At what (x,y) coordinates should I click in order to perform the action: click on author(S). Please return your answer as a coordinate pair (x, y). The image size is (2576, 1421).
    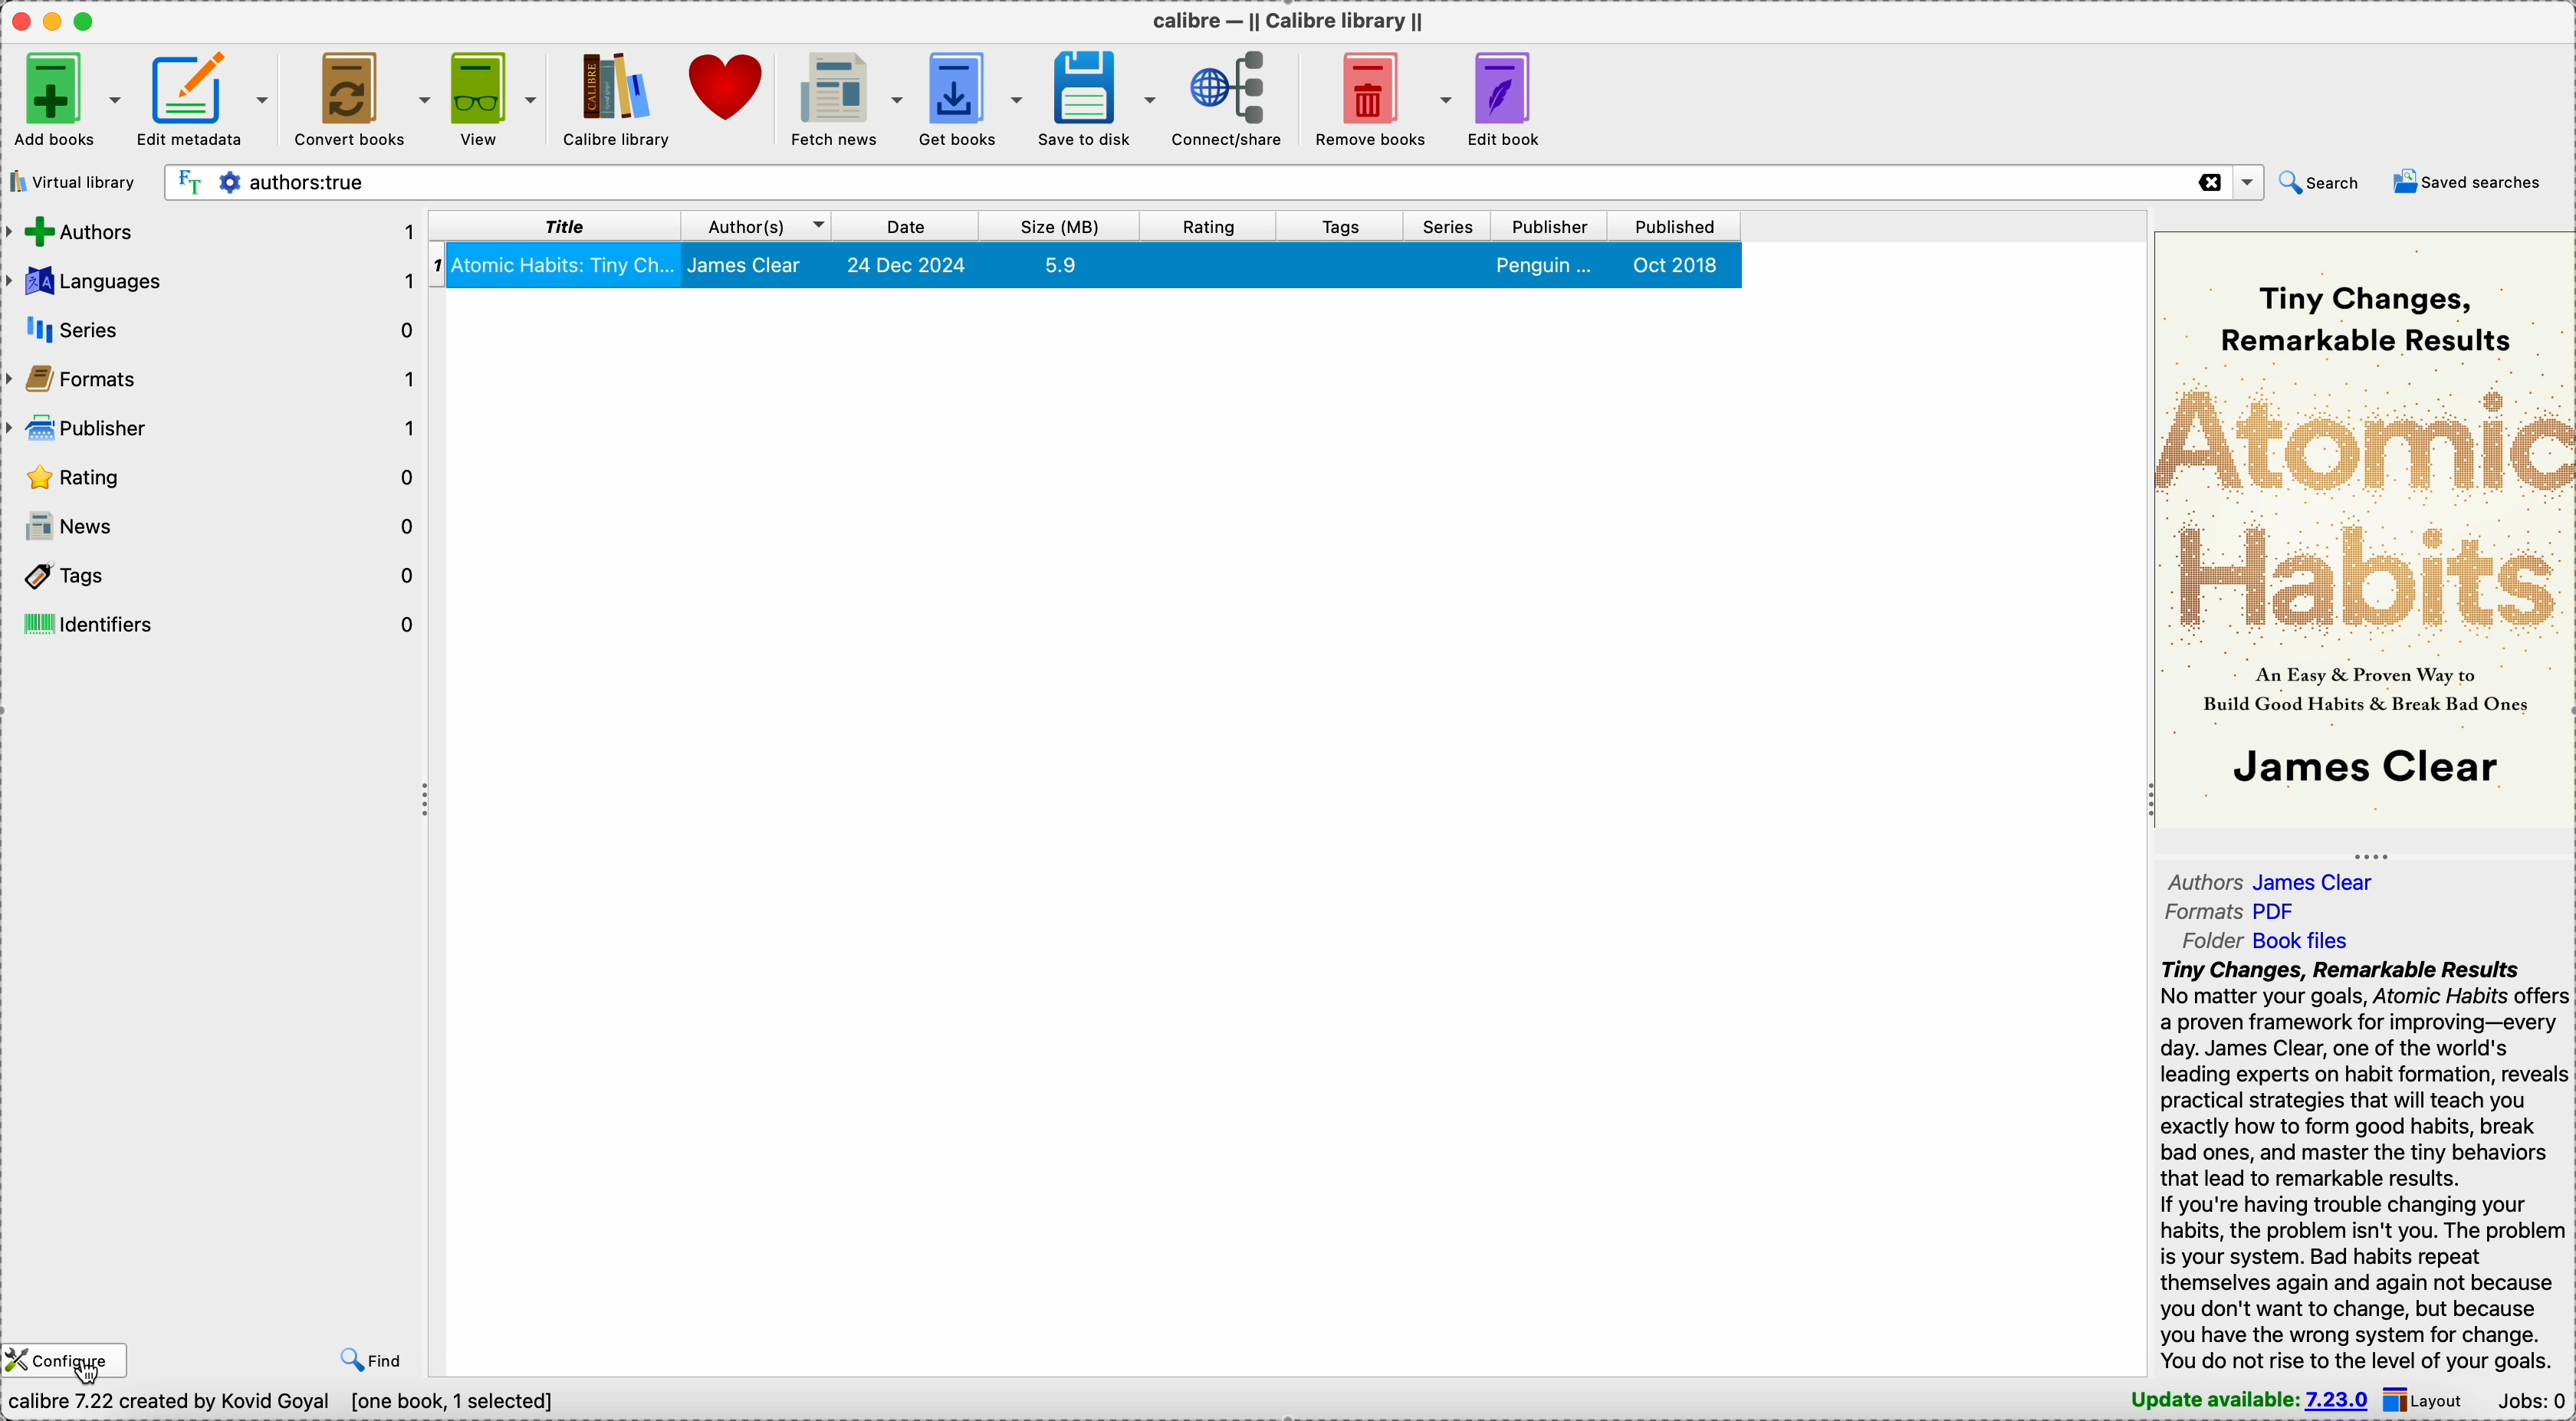
    Looking at the image, I should click on (759, 225).